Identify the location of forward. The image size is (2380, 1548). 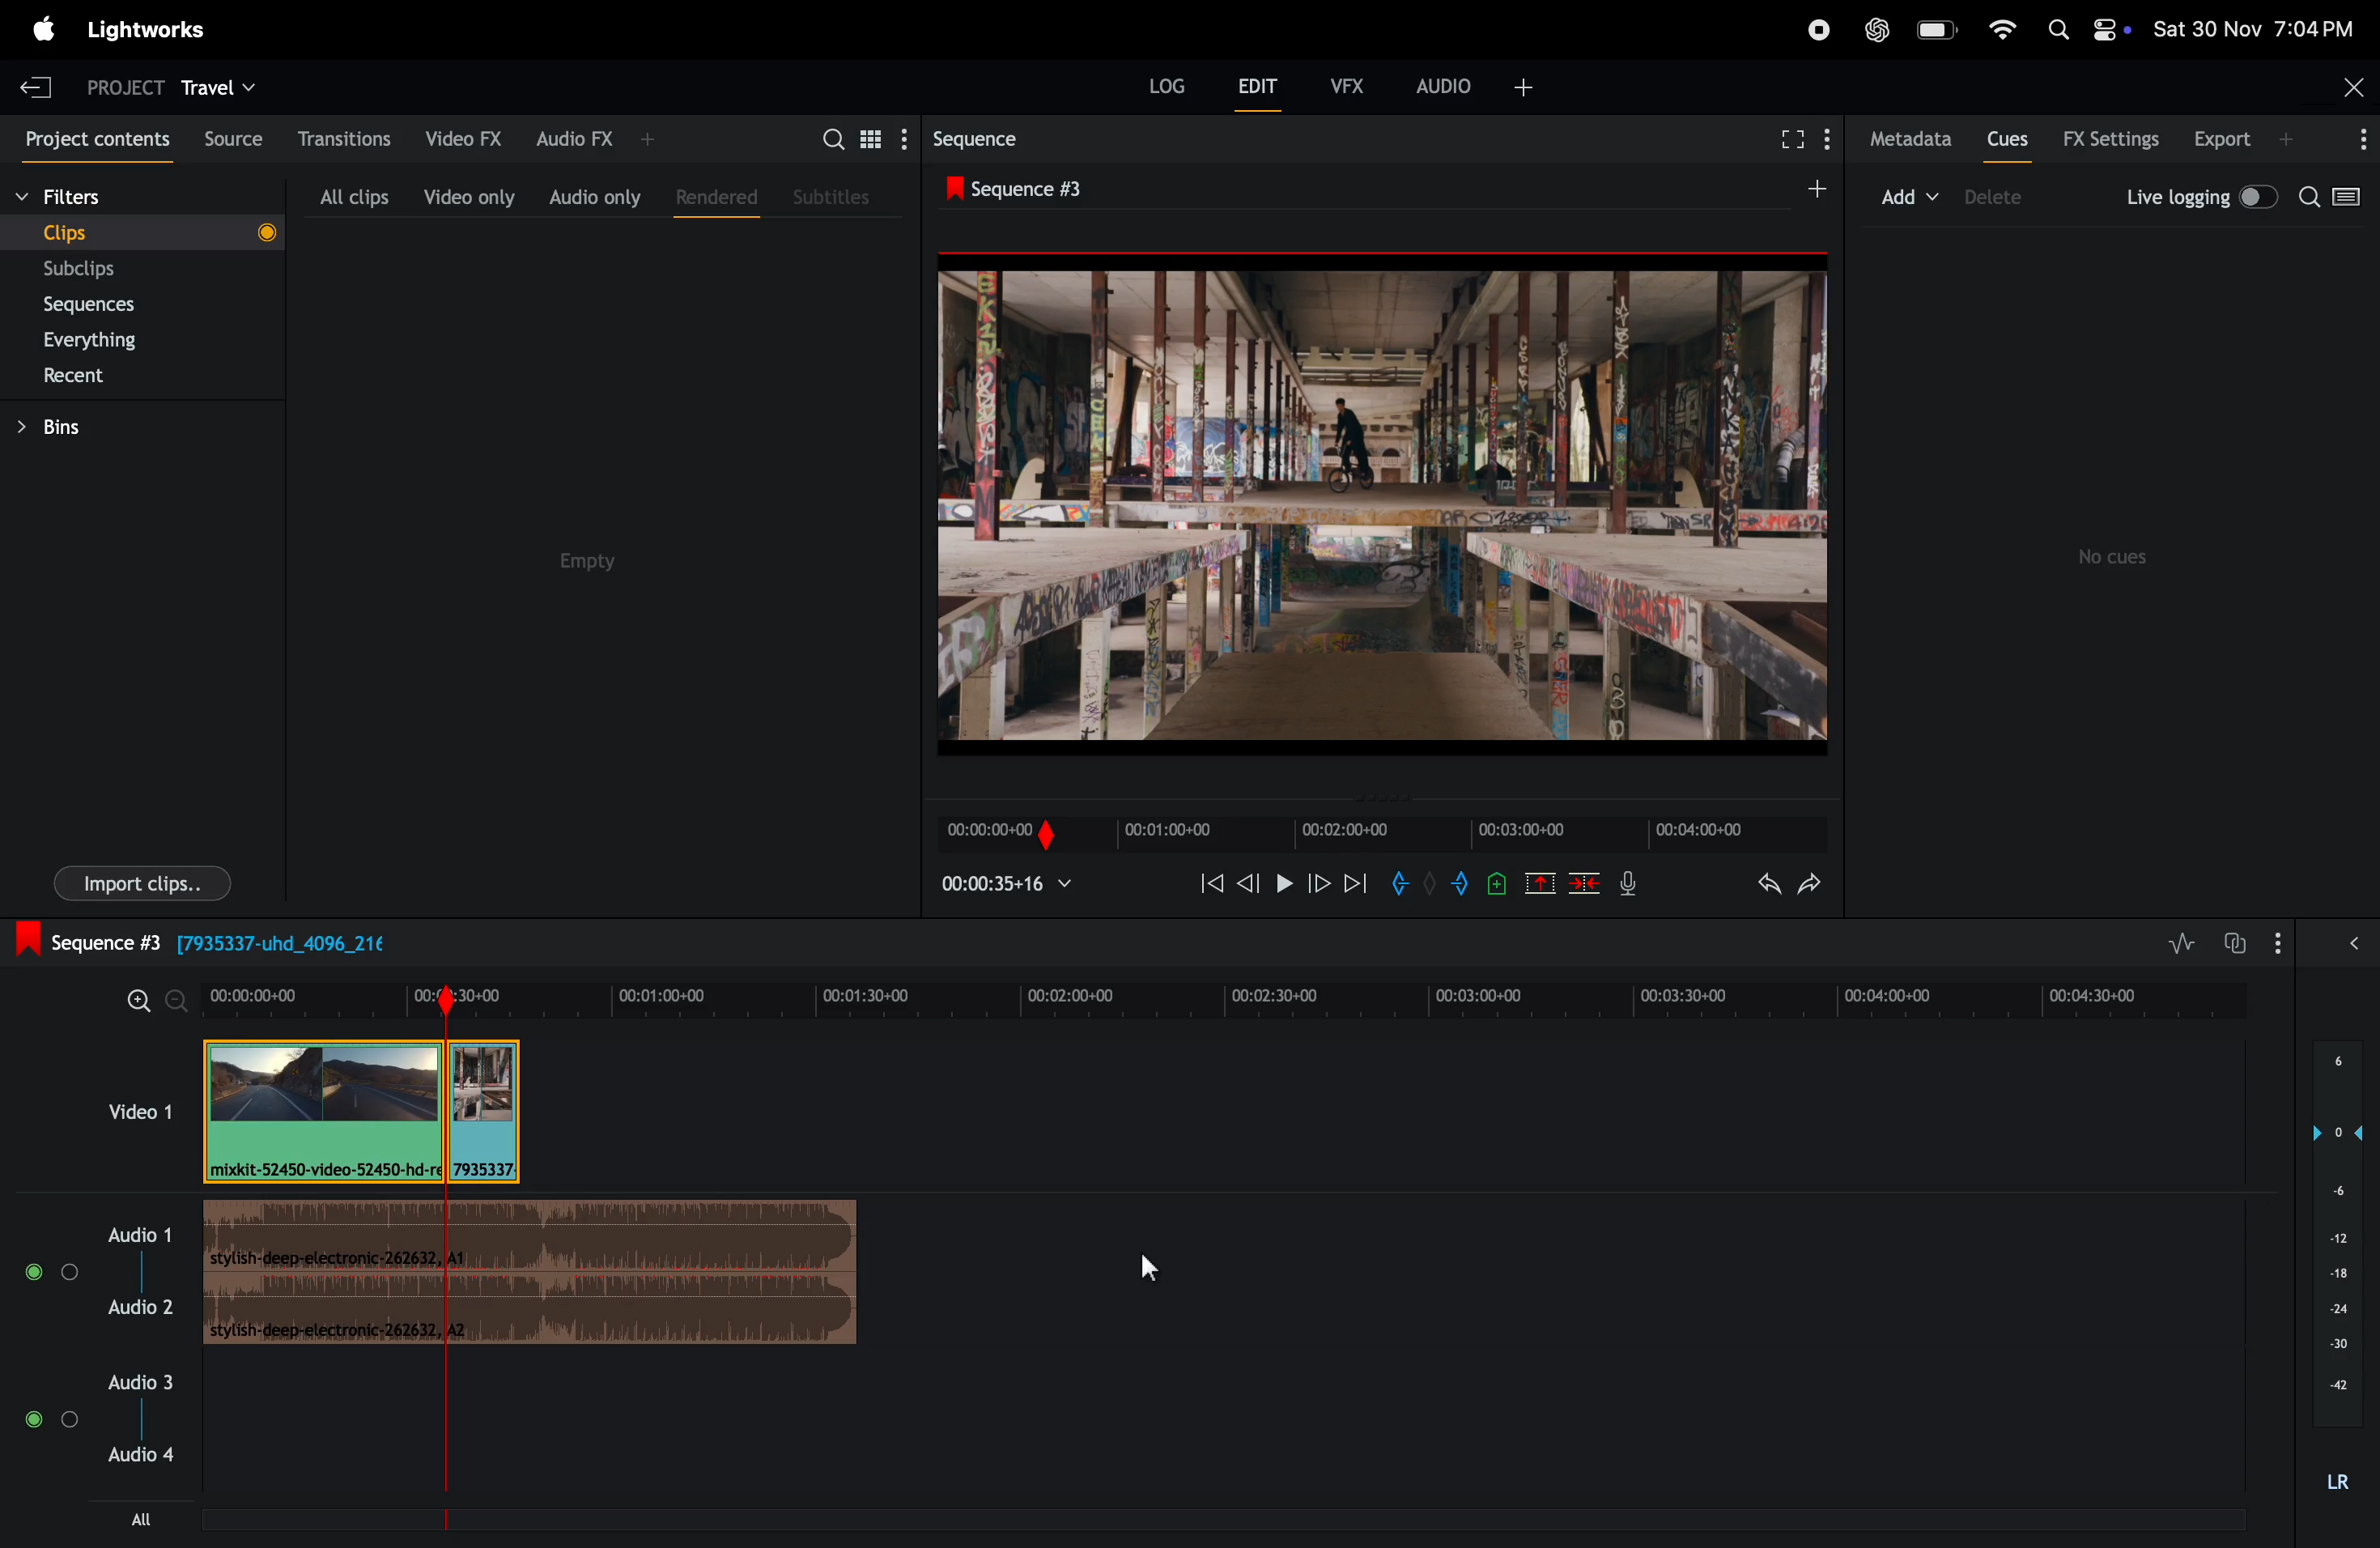
(1318, 886).